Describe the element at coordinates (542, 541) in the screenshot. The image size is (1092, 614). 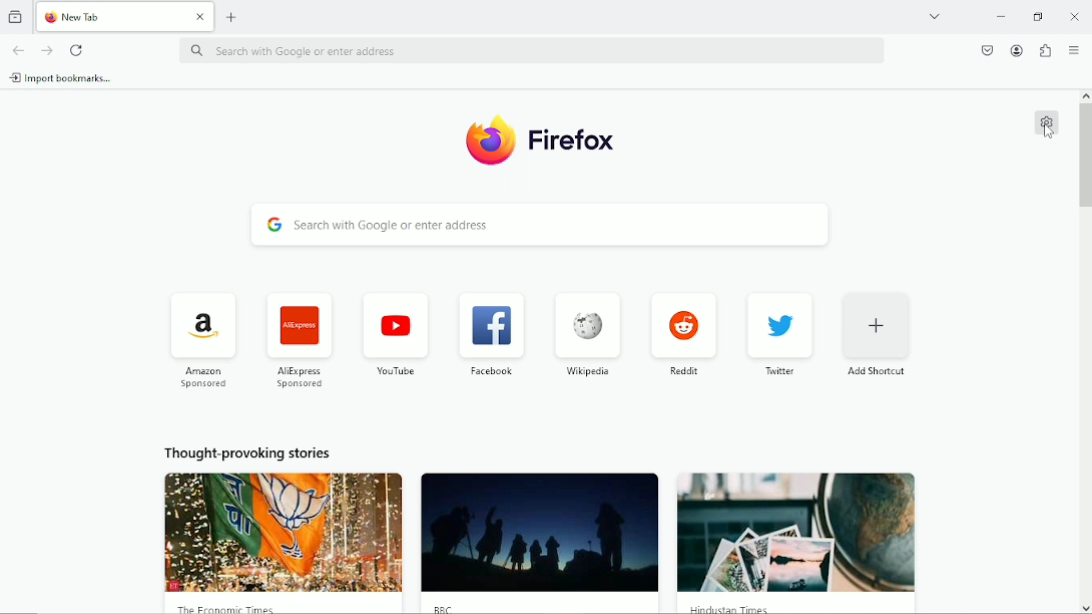
I see `Thought provoking story` at that location.